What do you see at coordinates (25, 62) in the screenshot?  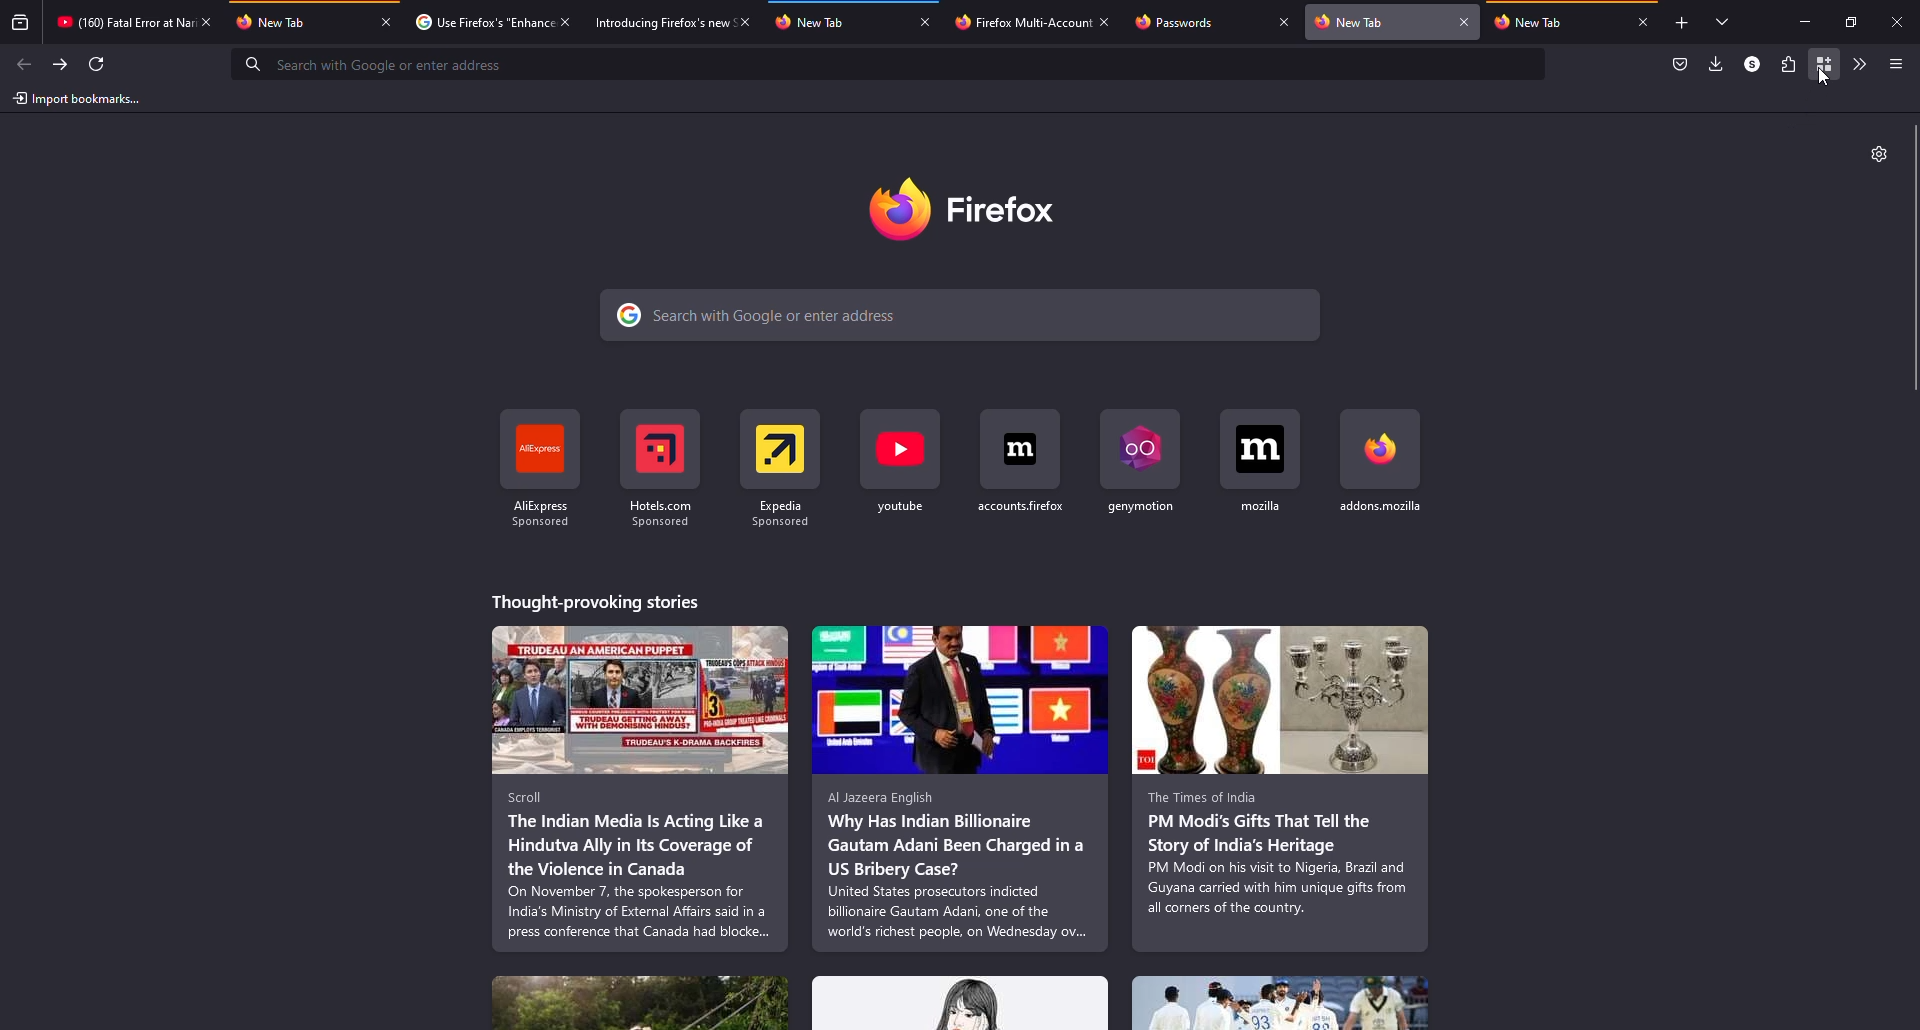 I see `back` at bounding box center [25, 62].